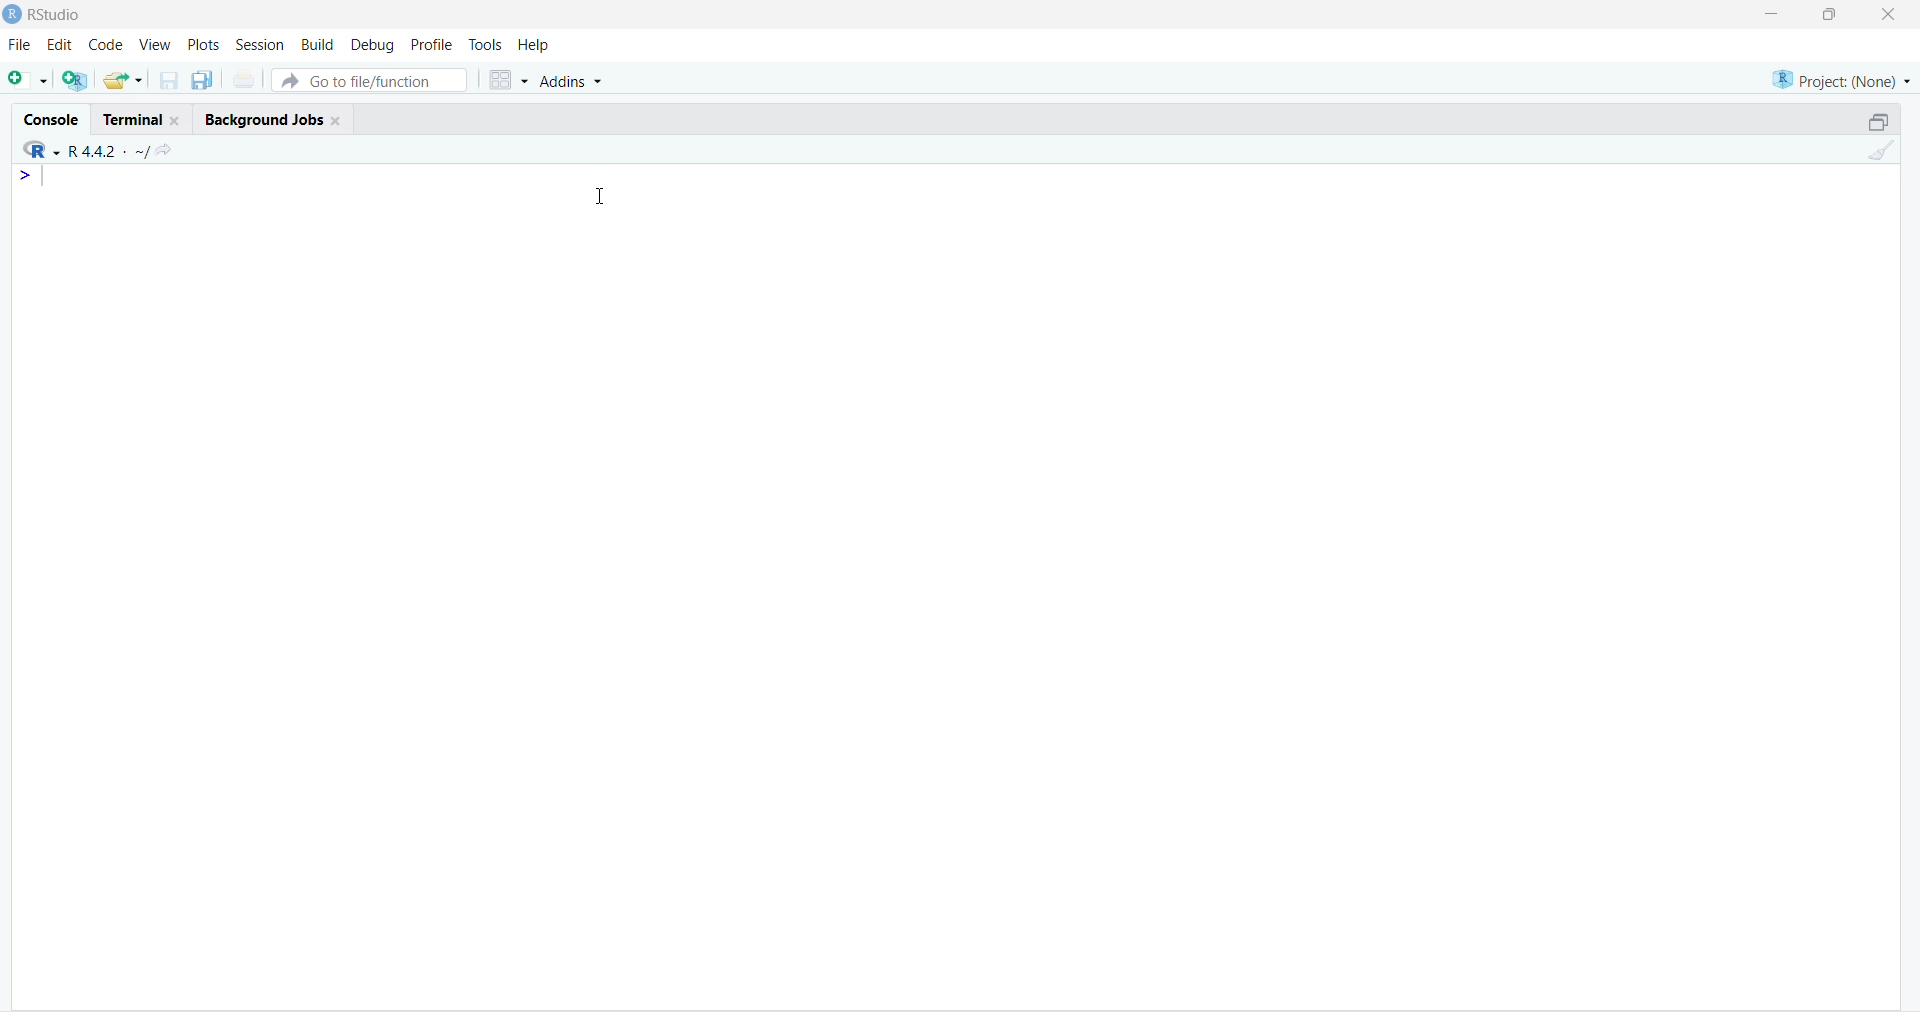 Image resolution: width=1920 pixels, height=1012 pixels. What do you see at coordinates (177, 121) in the screenshot?
I see `close` at bounding box center [177, 121].